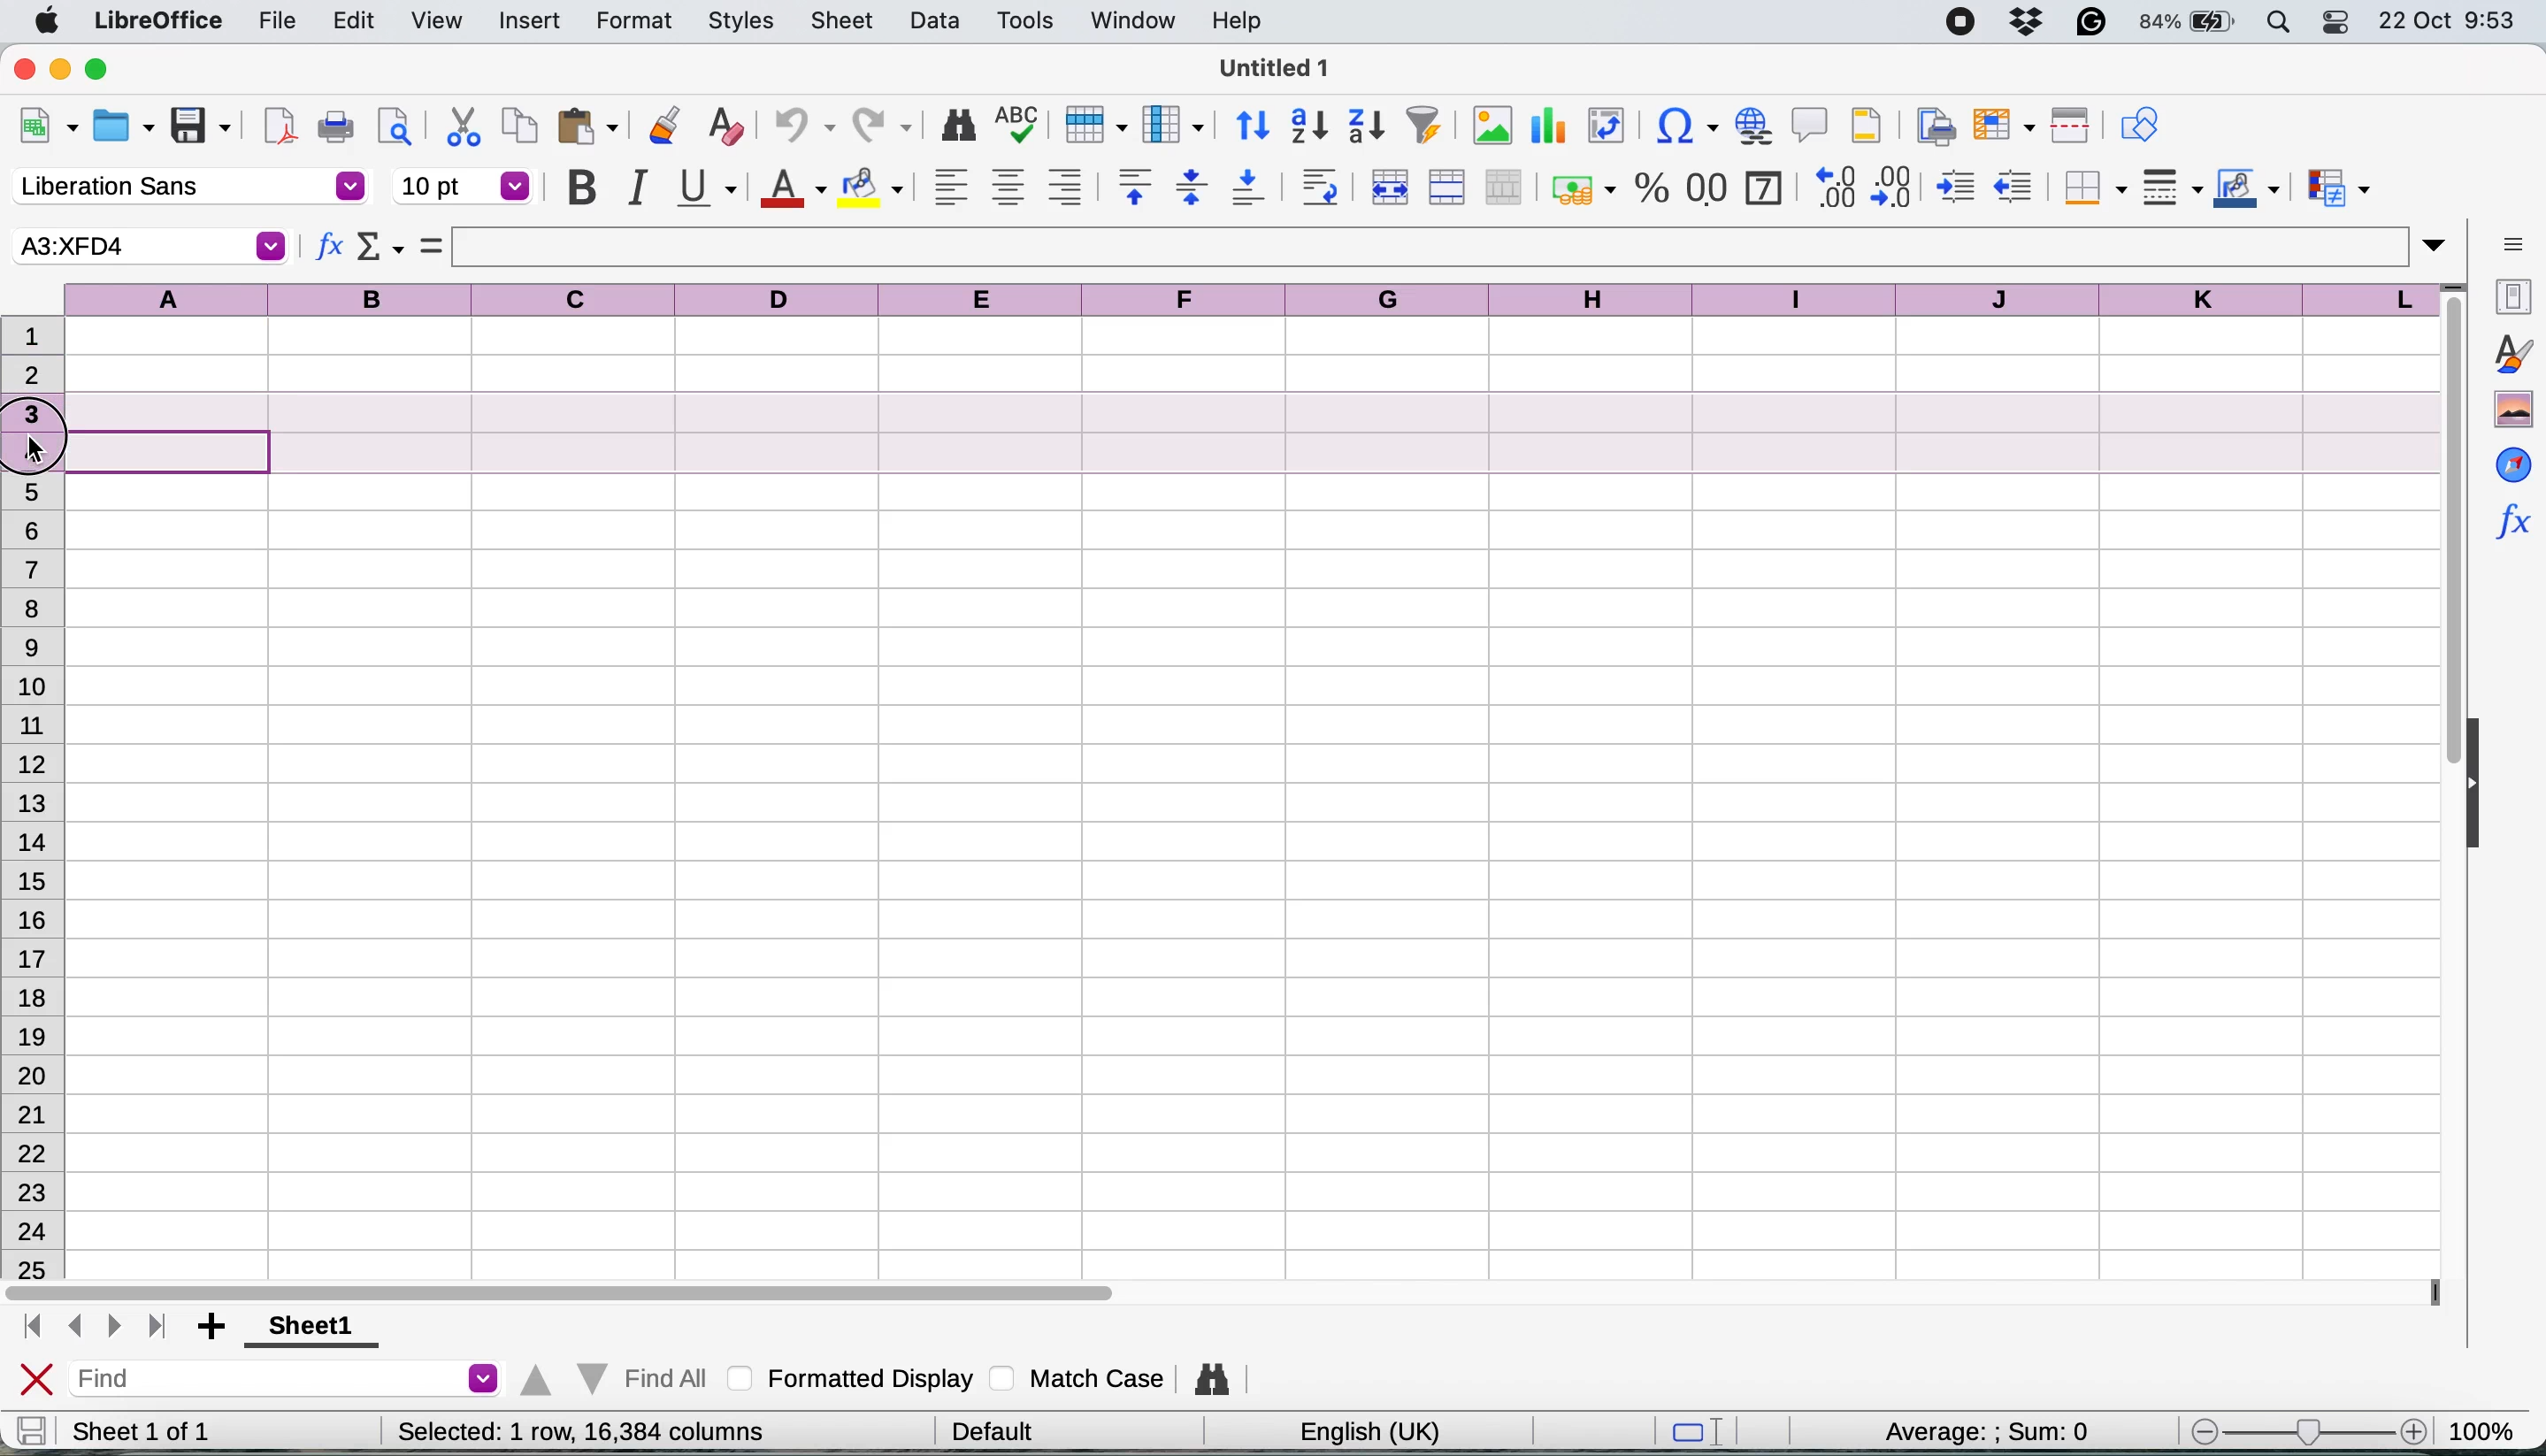 The image size is (2546, 1456). I want to click on minimise, so click(63, 68).